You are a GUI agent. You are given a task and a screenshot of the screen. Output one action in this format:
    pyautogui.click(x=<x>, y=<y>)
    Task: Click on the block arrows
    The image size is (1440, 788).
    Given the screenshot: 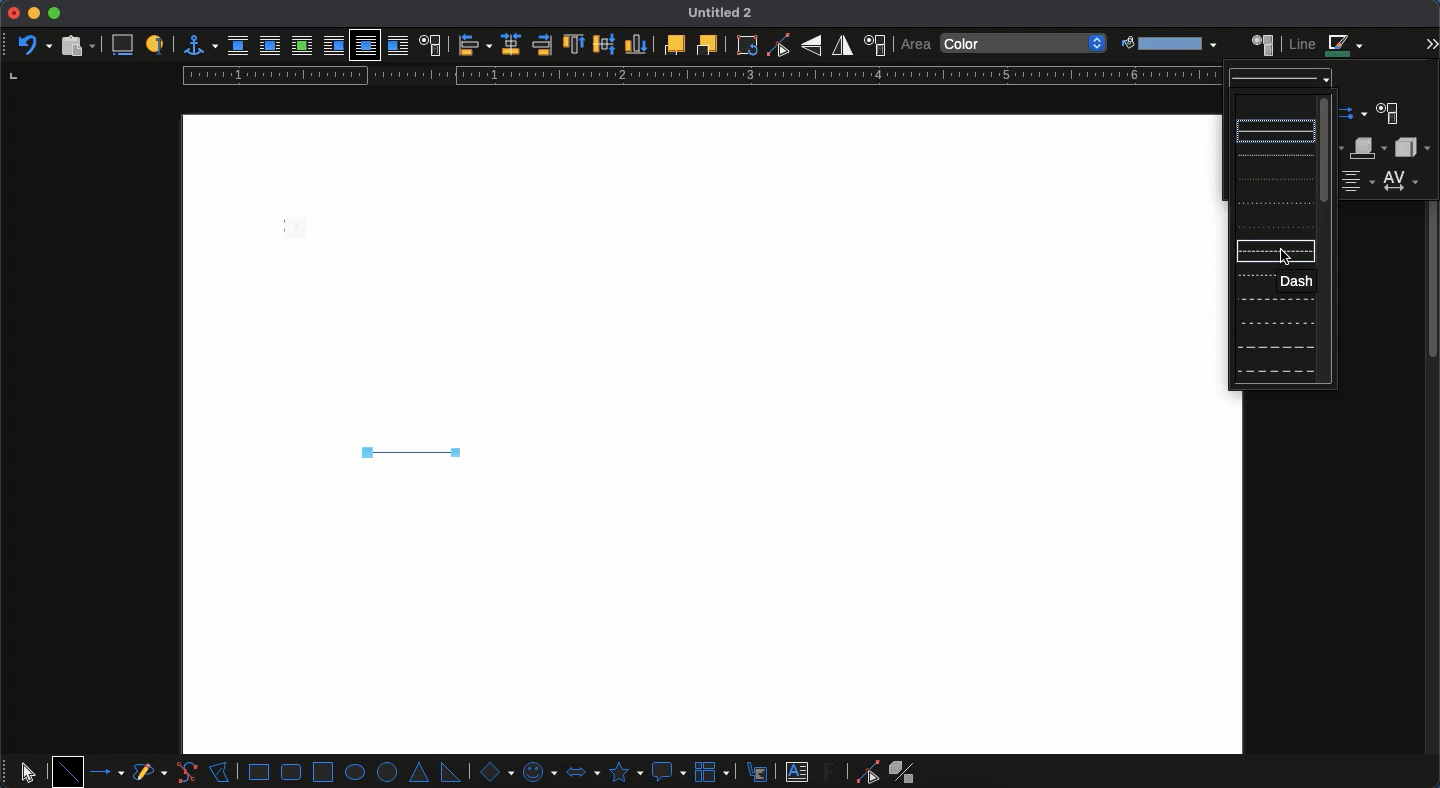 What is the action you would take?
    pyautogui.click(x=582, y=770)
    